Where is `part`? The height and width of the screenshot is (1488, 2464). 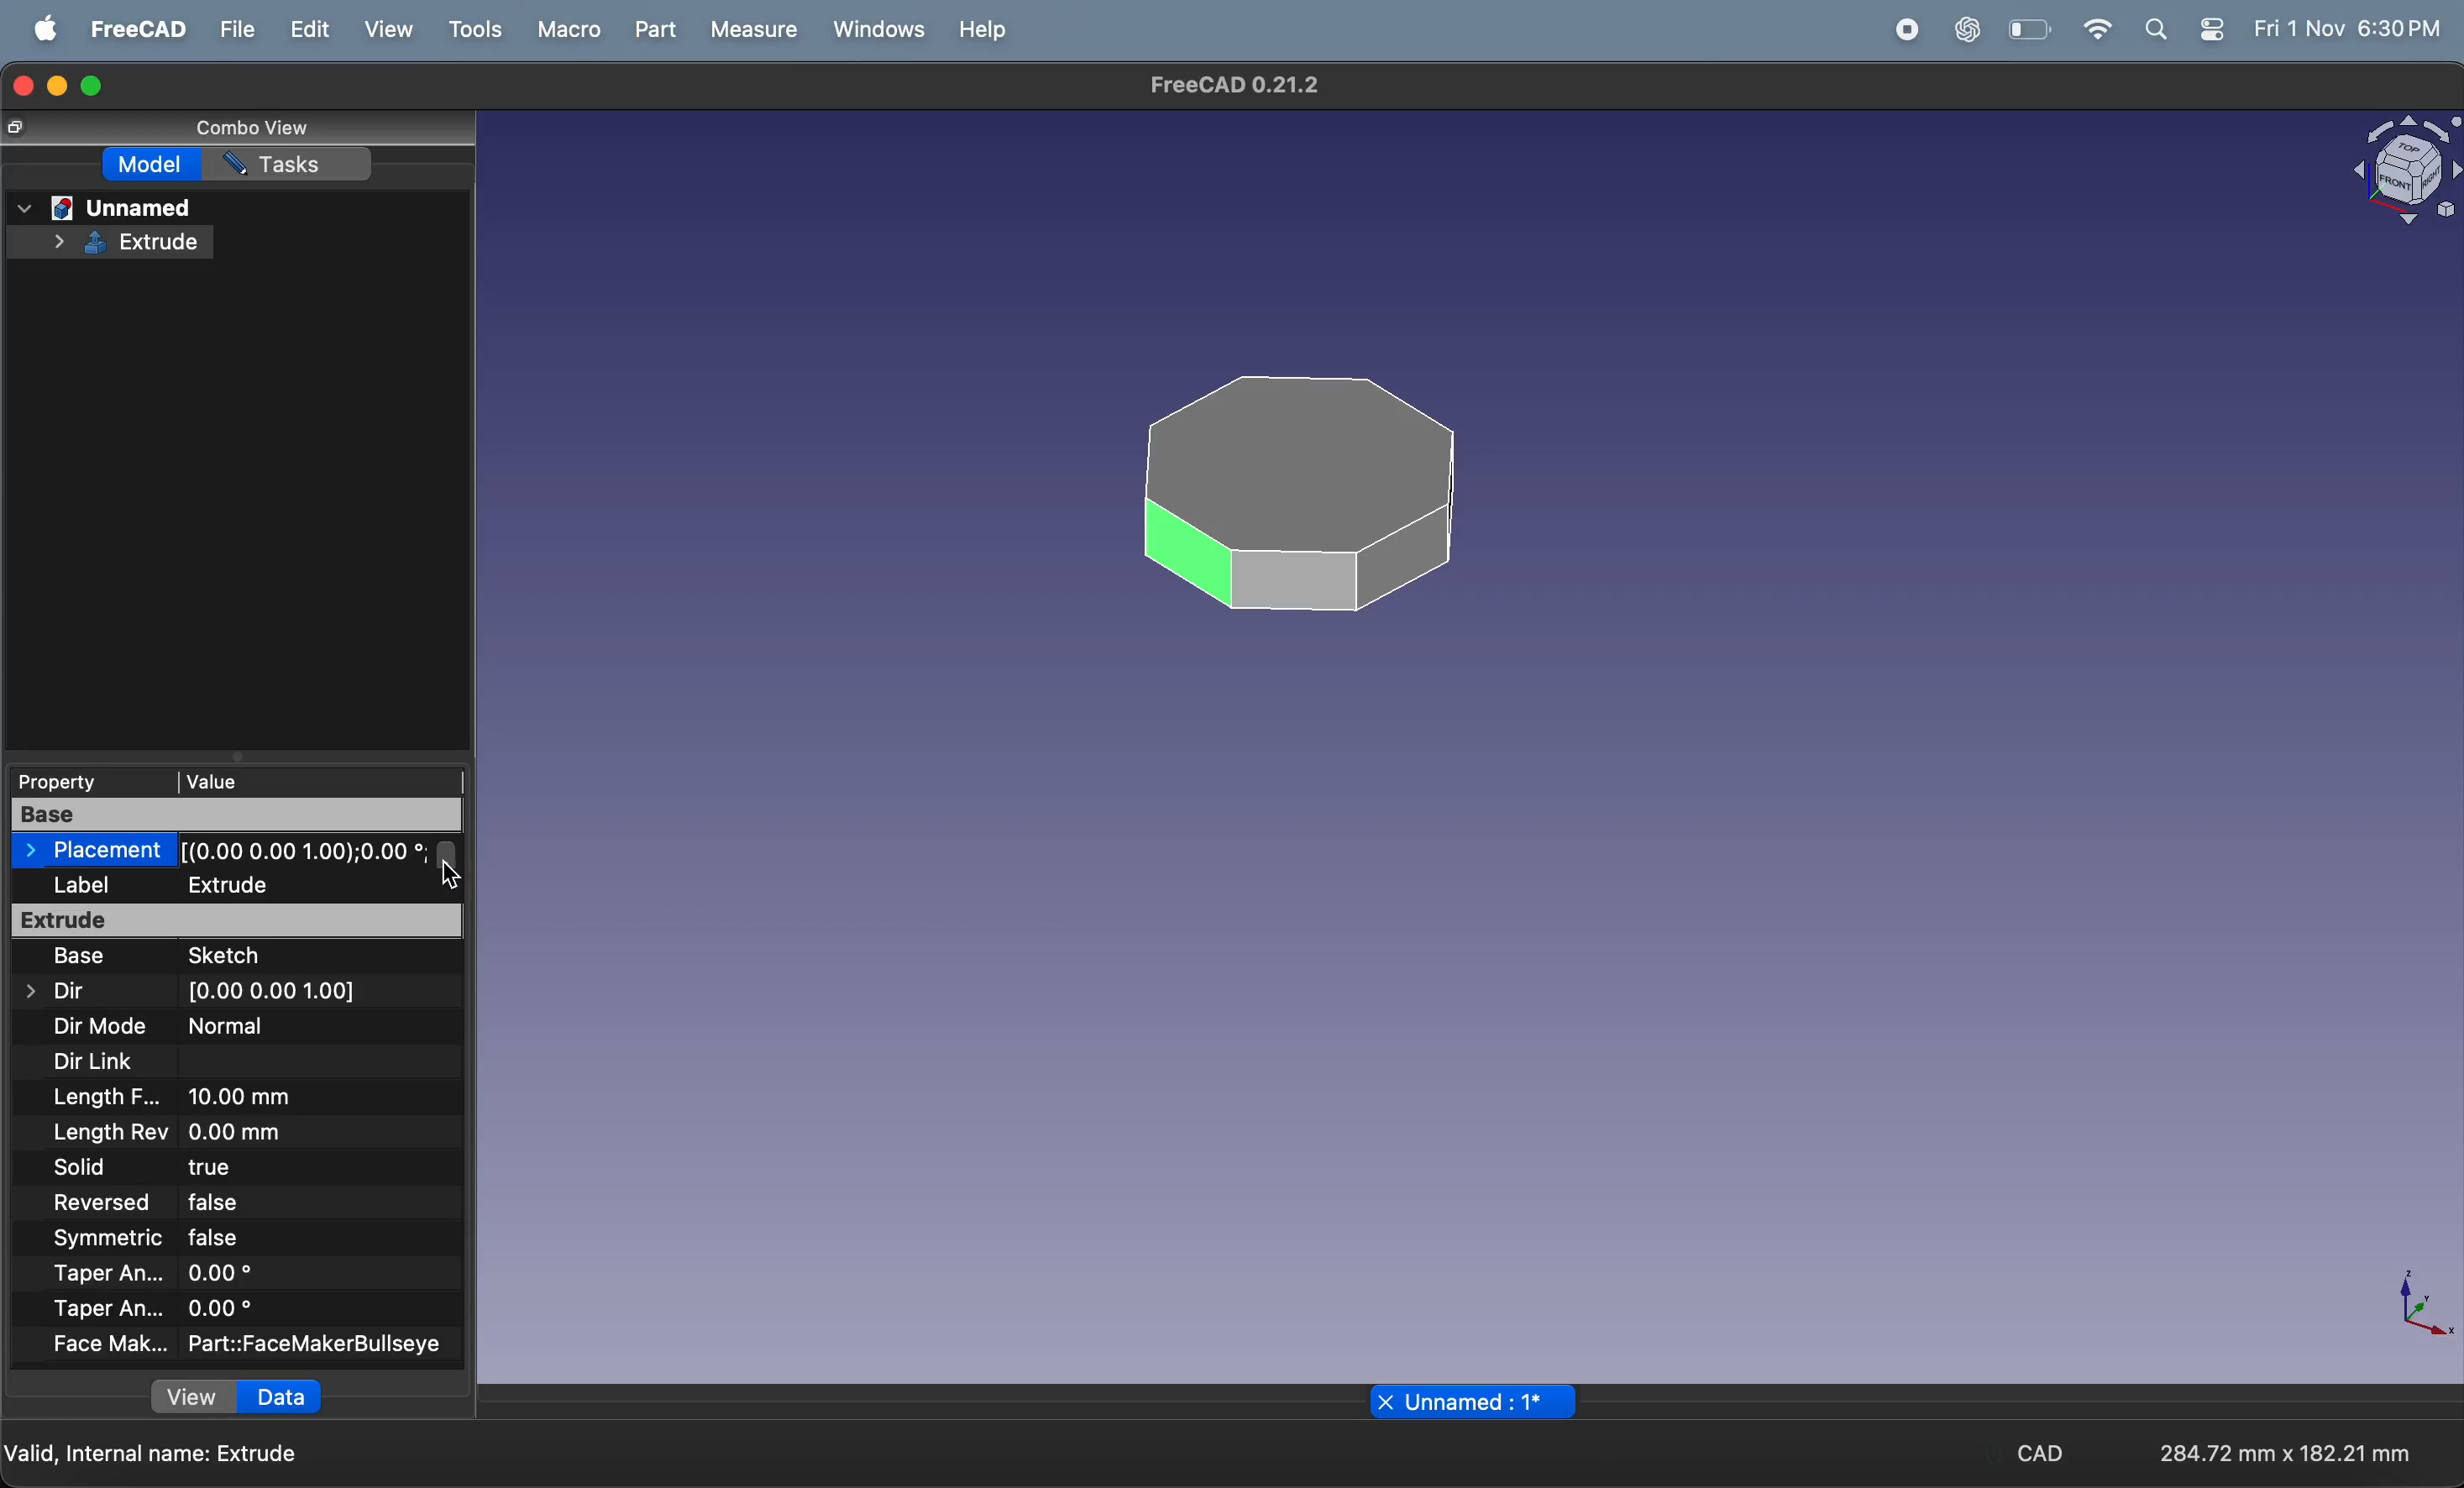
part is located at coordinates (655, 29).